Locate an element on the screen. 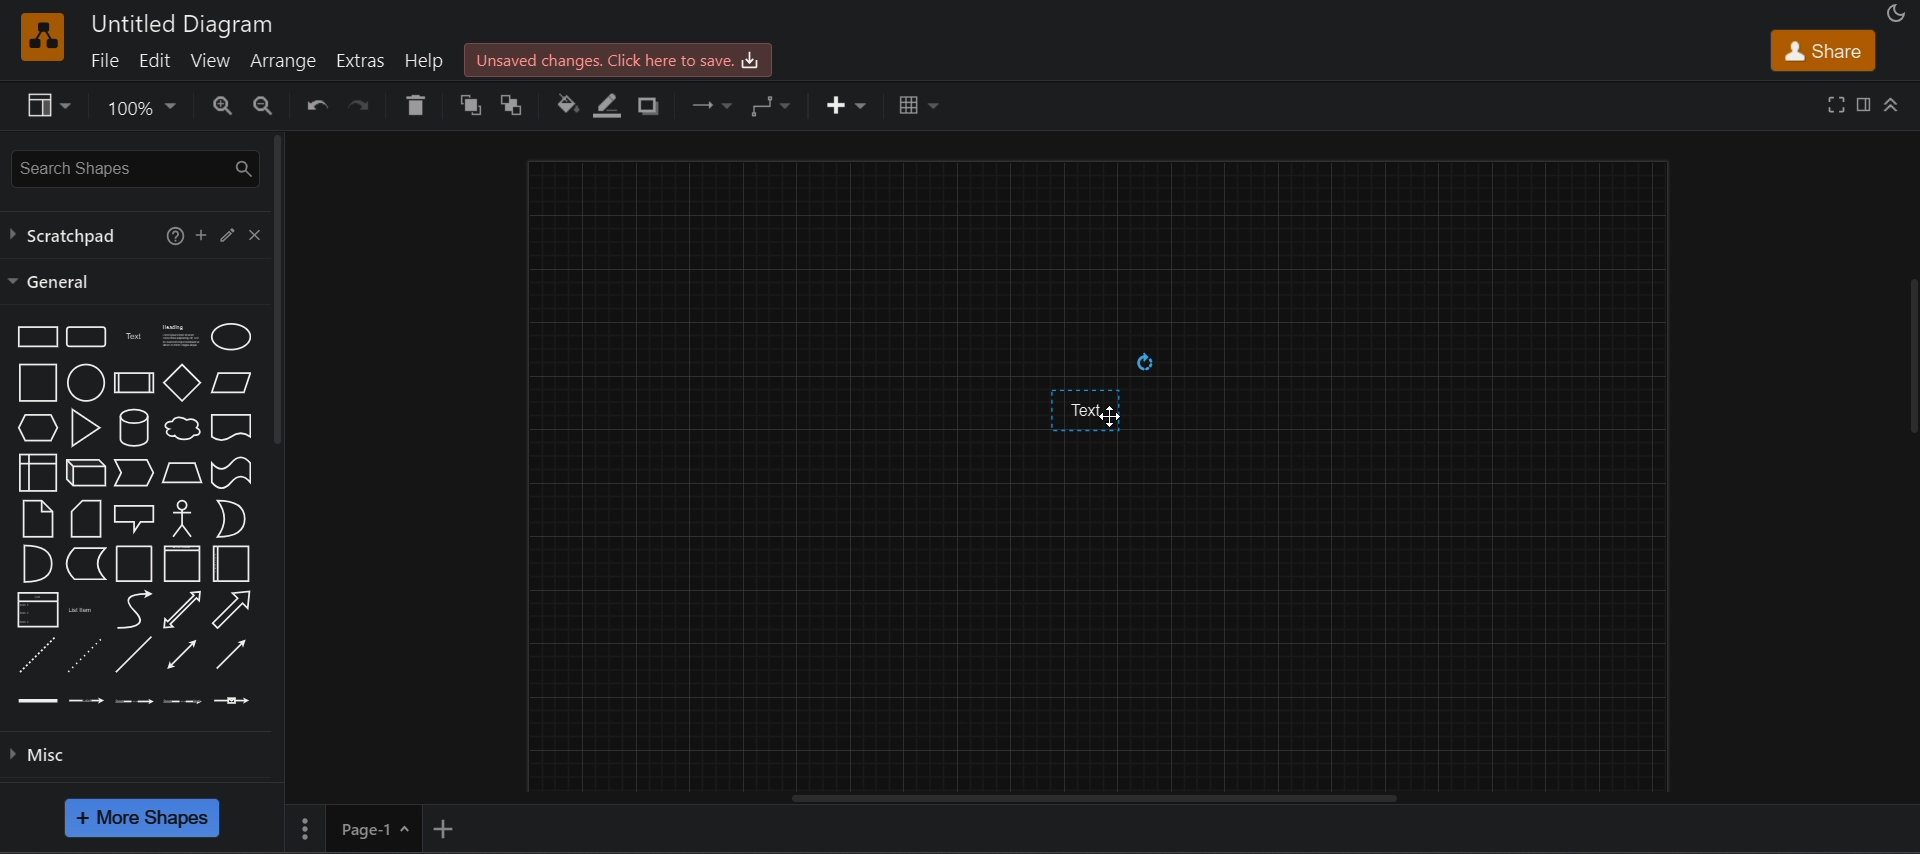 The width and height of the screenshot is (1920, 854). Actor is located at coordinates (183, 518).